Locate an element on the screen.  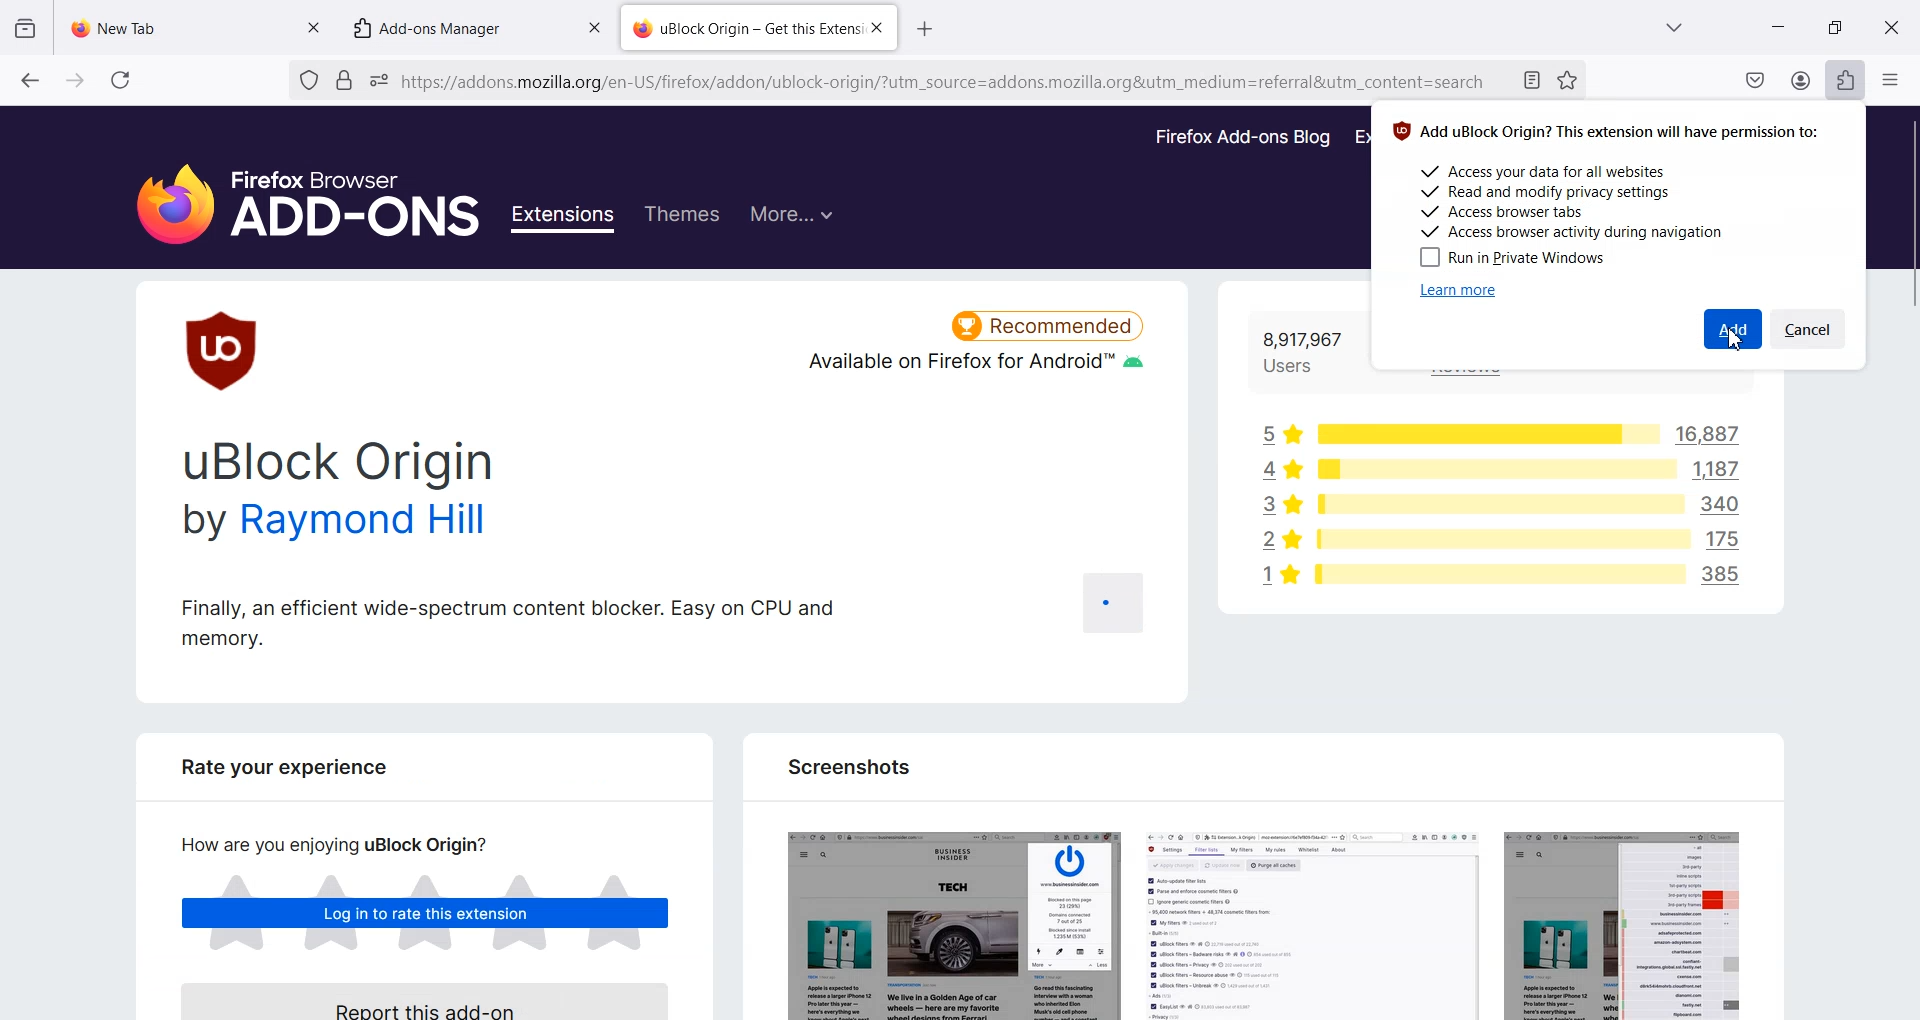
No trackers known to Firefox is located at coordinates (306, 81).